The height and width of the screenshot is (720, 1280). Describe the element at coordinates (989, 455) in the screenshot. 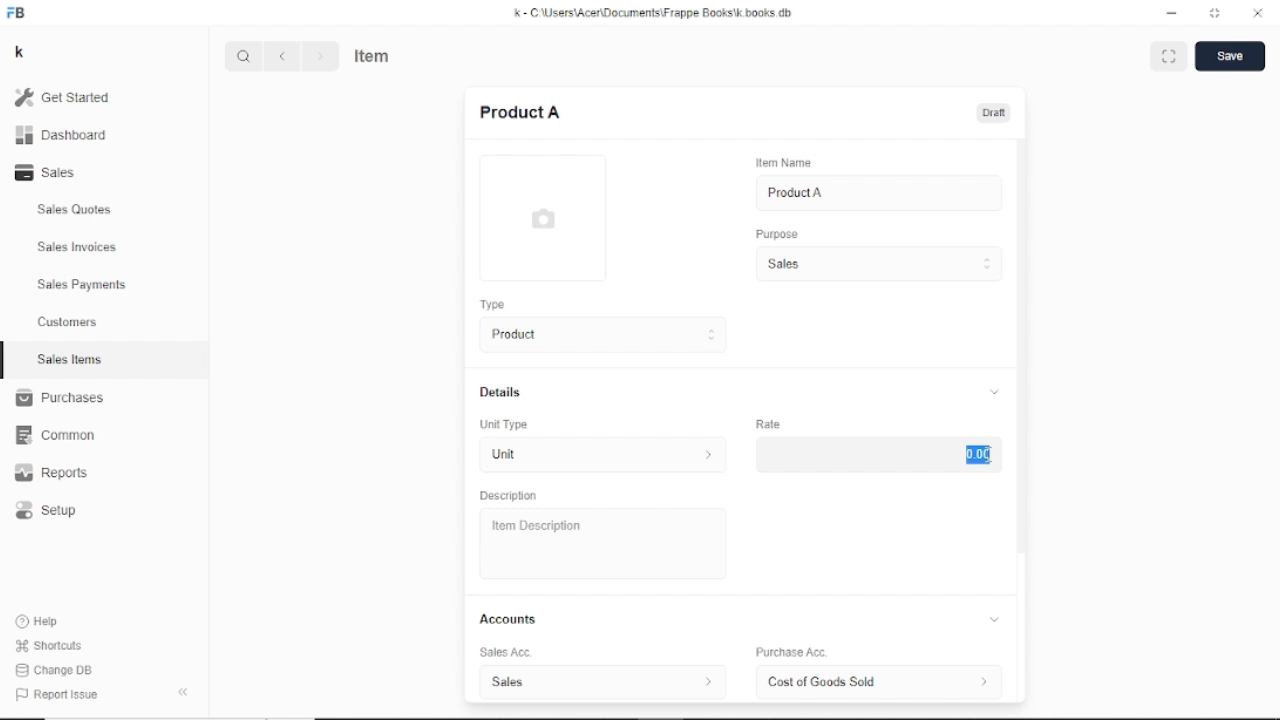

I see `Cursor` at that location.